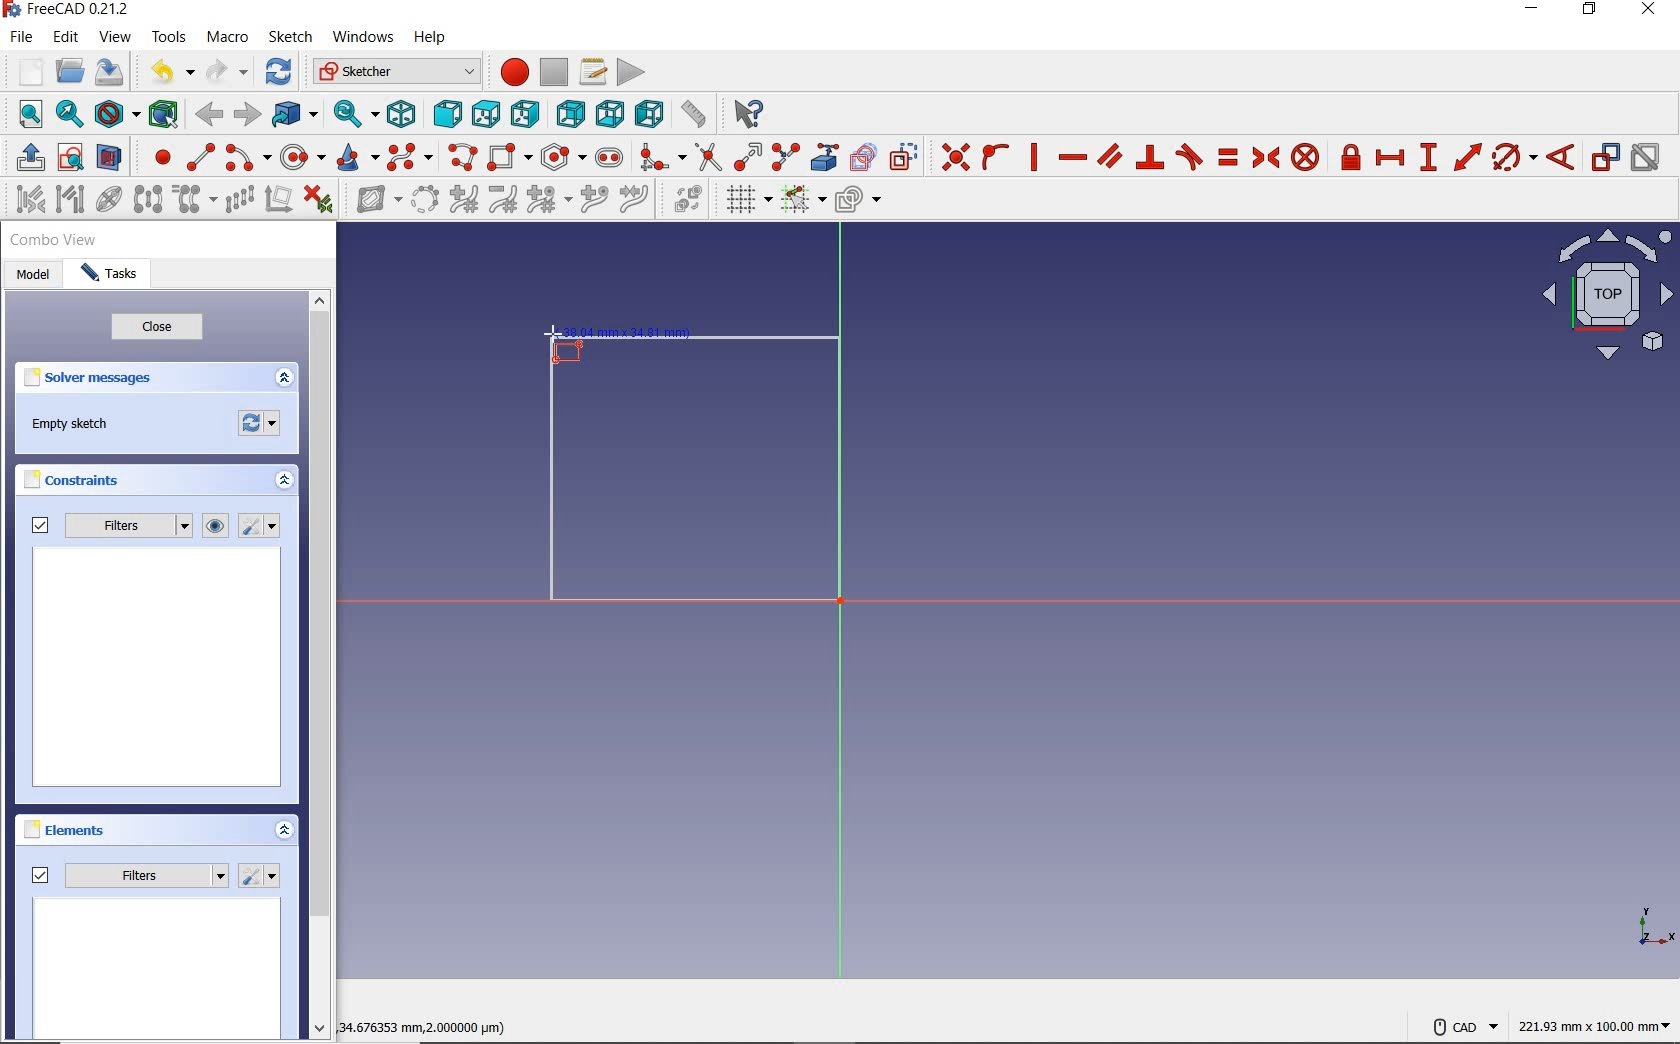 Image resolution: width=1680 pixels, height=1044 pixels. What do you see at coordinates (245, 113) in the screenshot?
I see `forward` at bounding box center [245, 113].